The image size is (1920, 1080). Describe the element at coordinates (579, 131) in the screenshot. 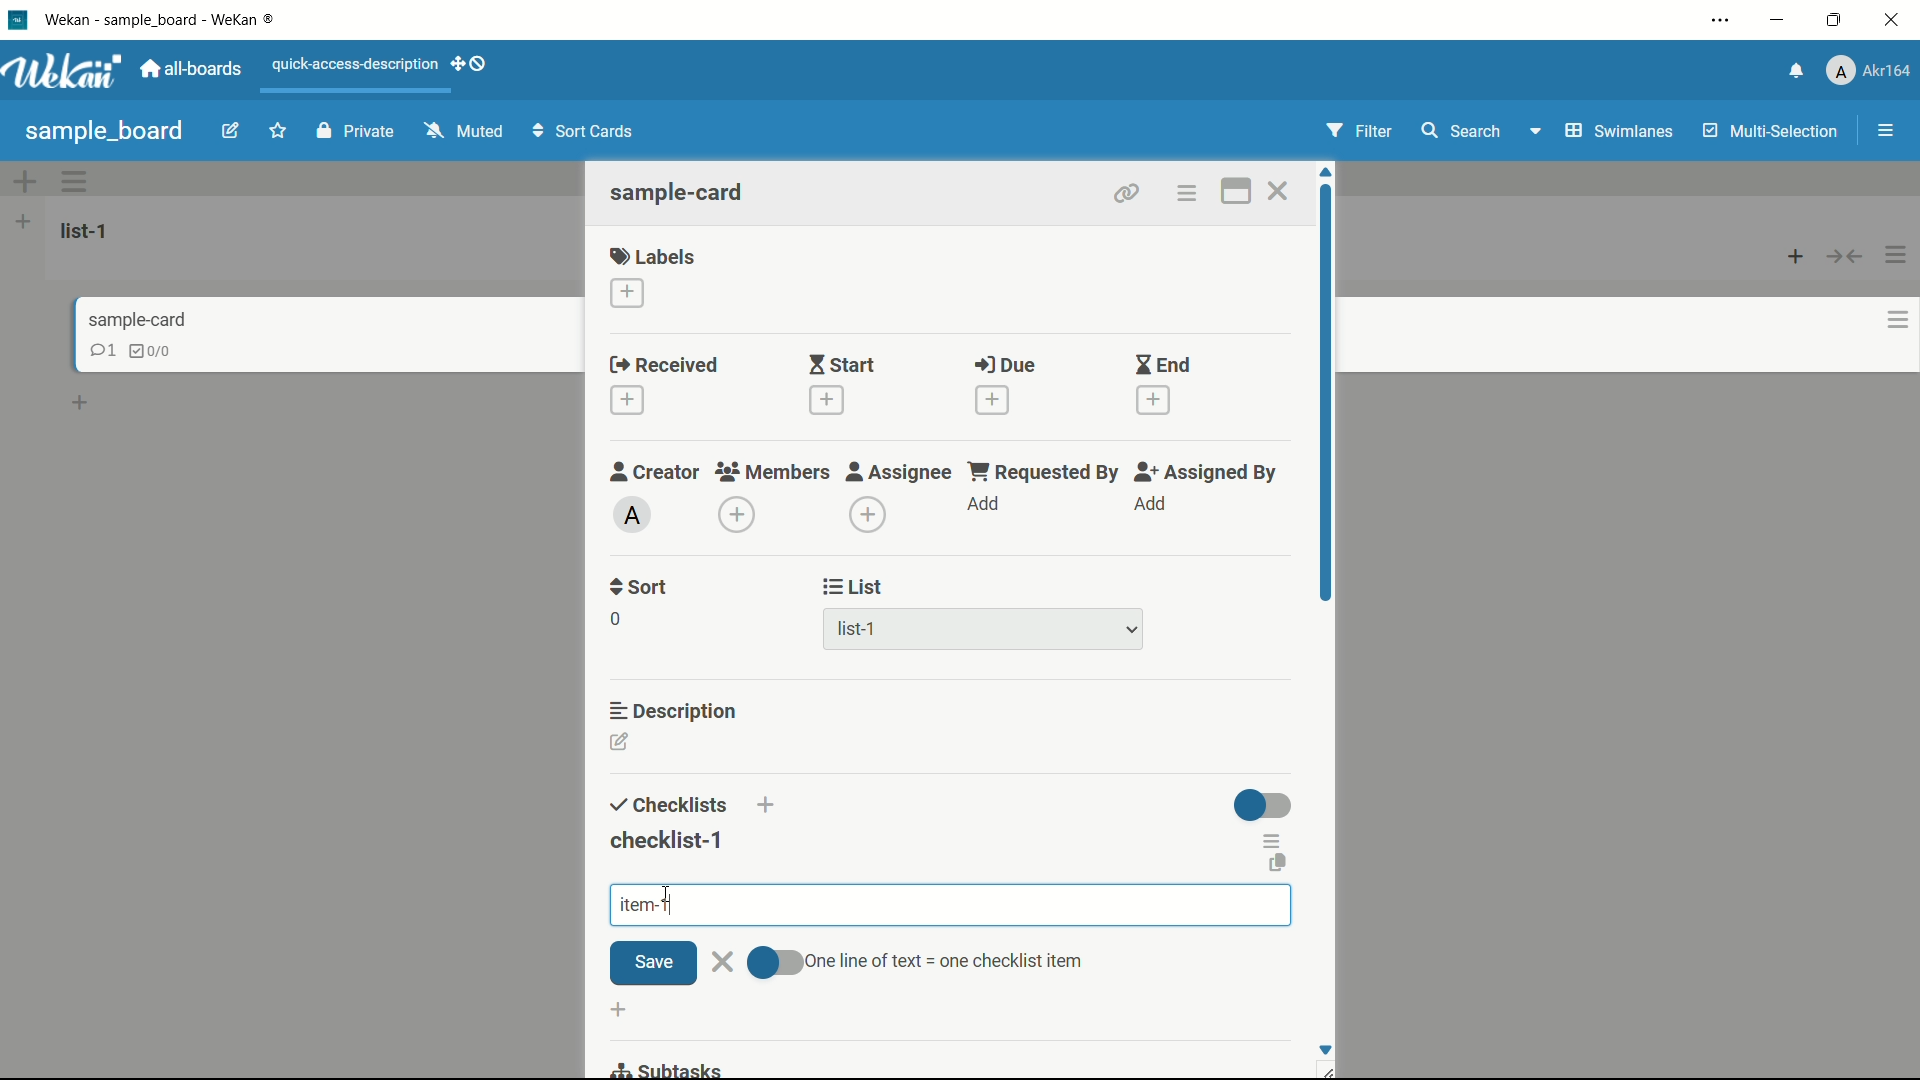

I see `Sort Cards` at that location.